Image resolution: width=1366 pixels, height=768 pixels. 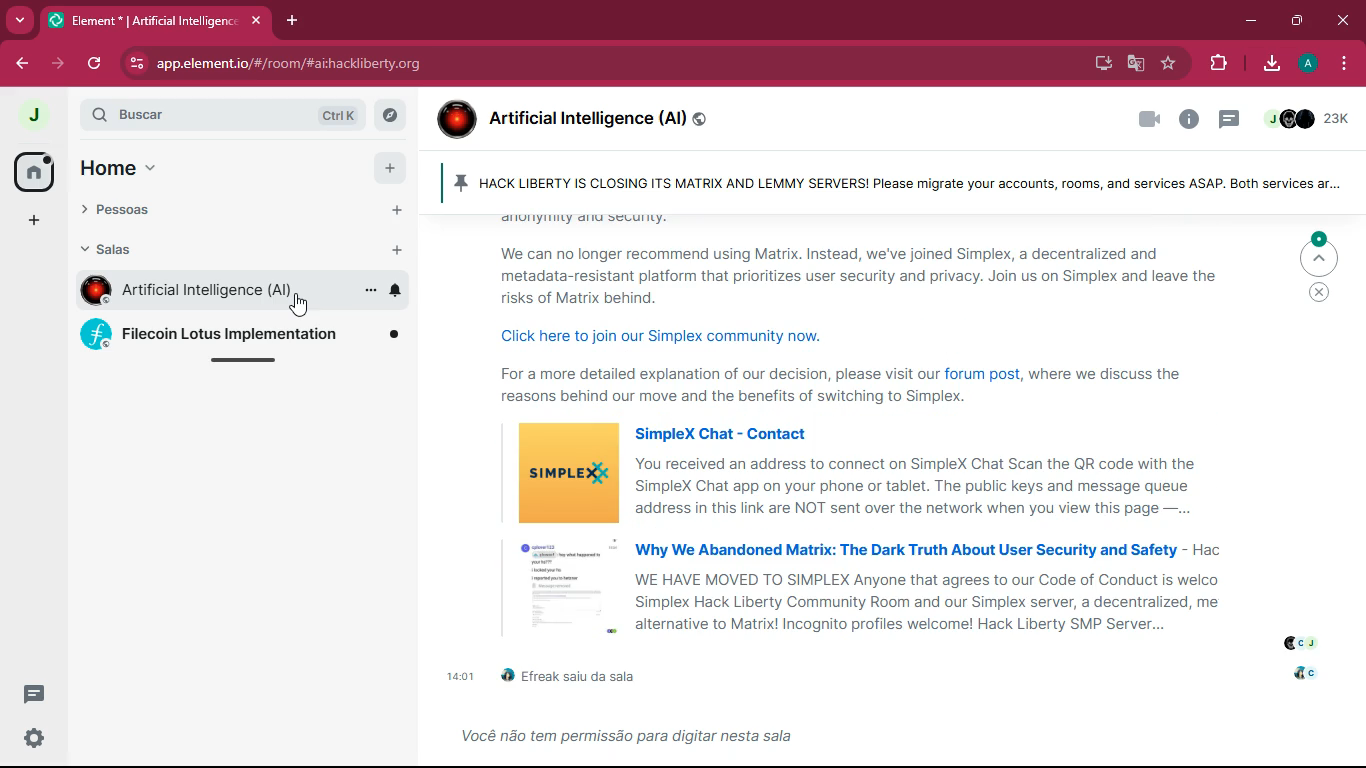 I want to click on more, so click(x=18, y=18).